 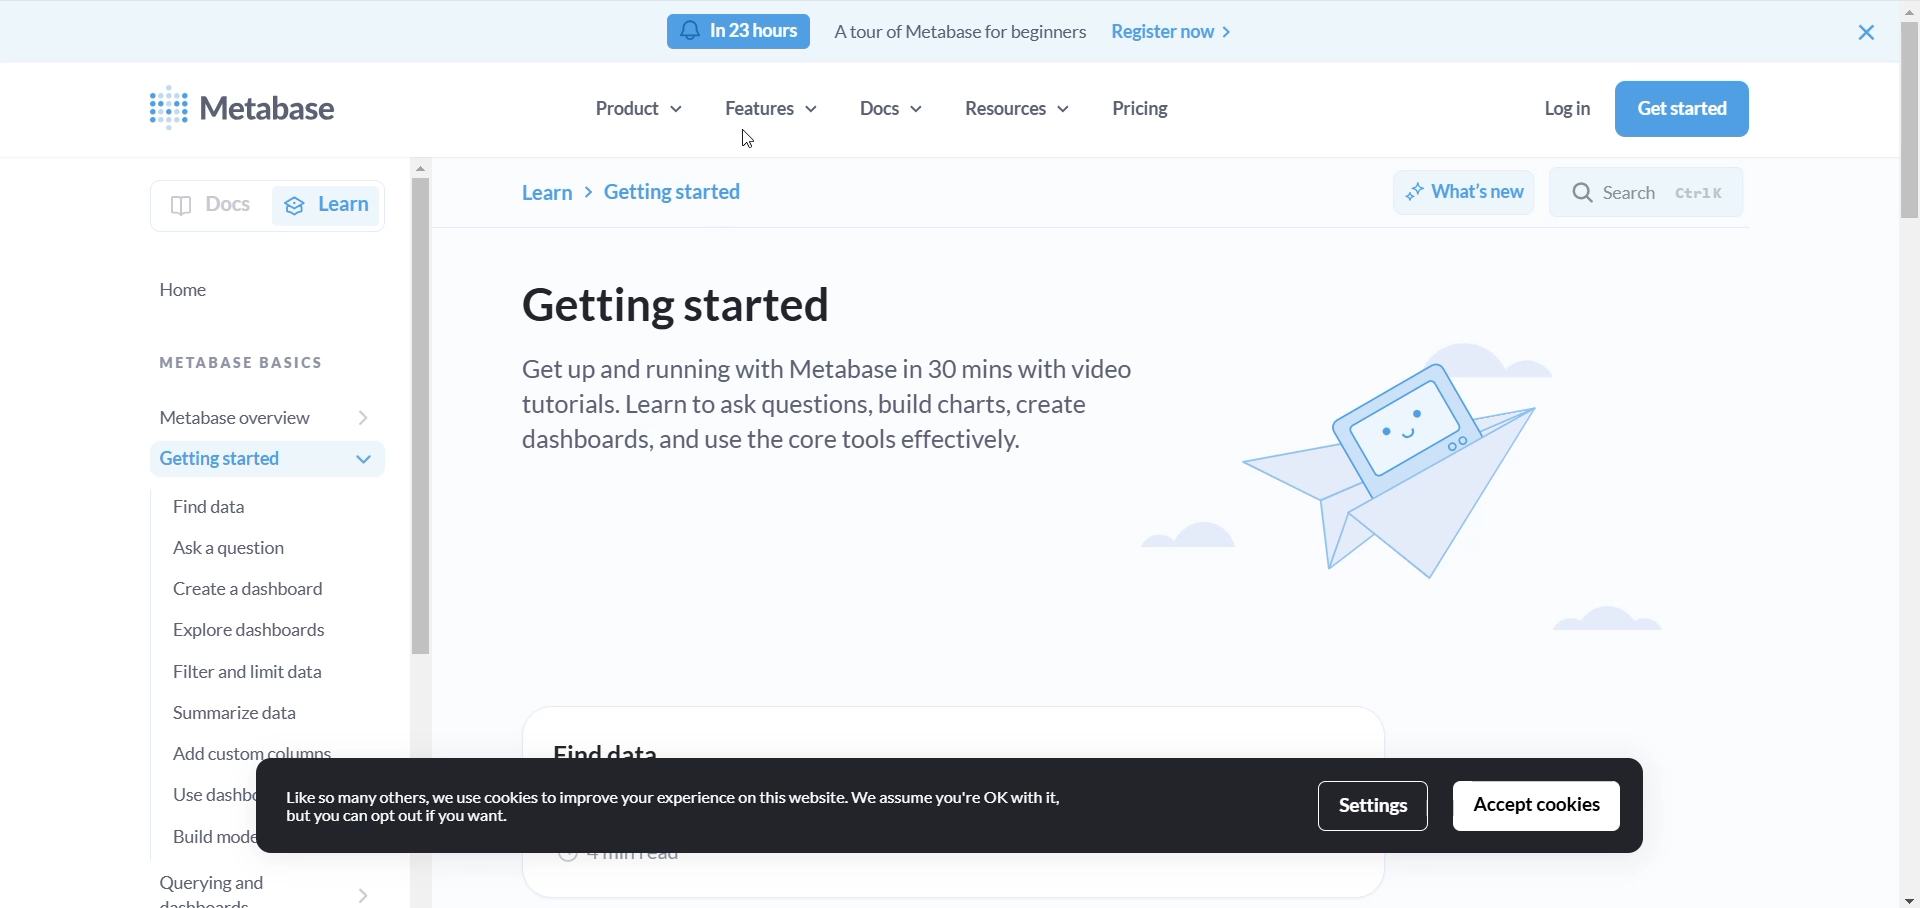 I want to click on log in, so click(x=1553, y=107).